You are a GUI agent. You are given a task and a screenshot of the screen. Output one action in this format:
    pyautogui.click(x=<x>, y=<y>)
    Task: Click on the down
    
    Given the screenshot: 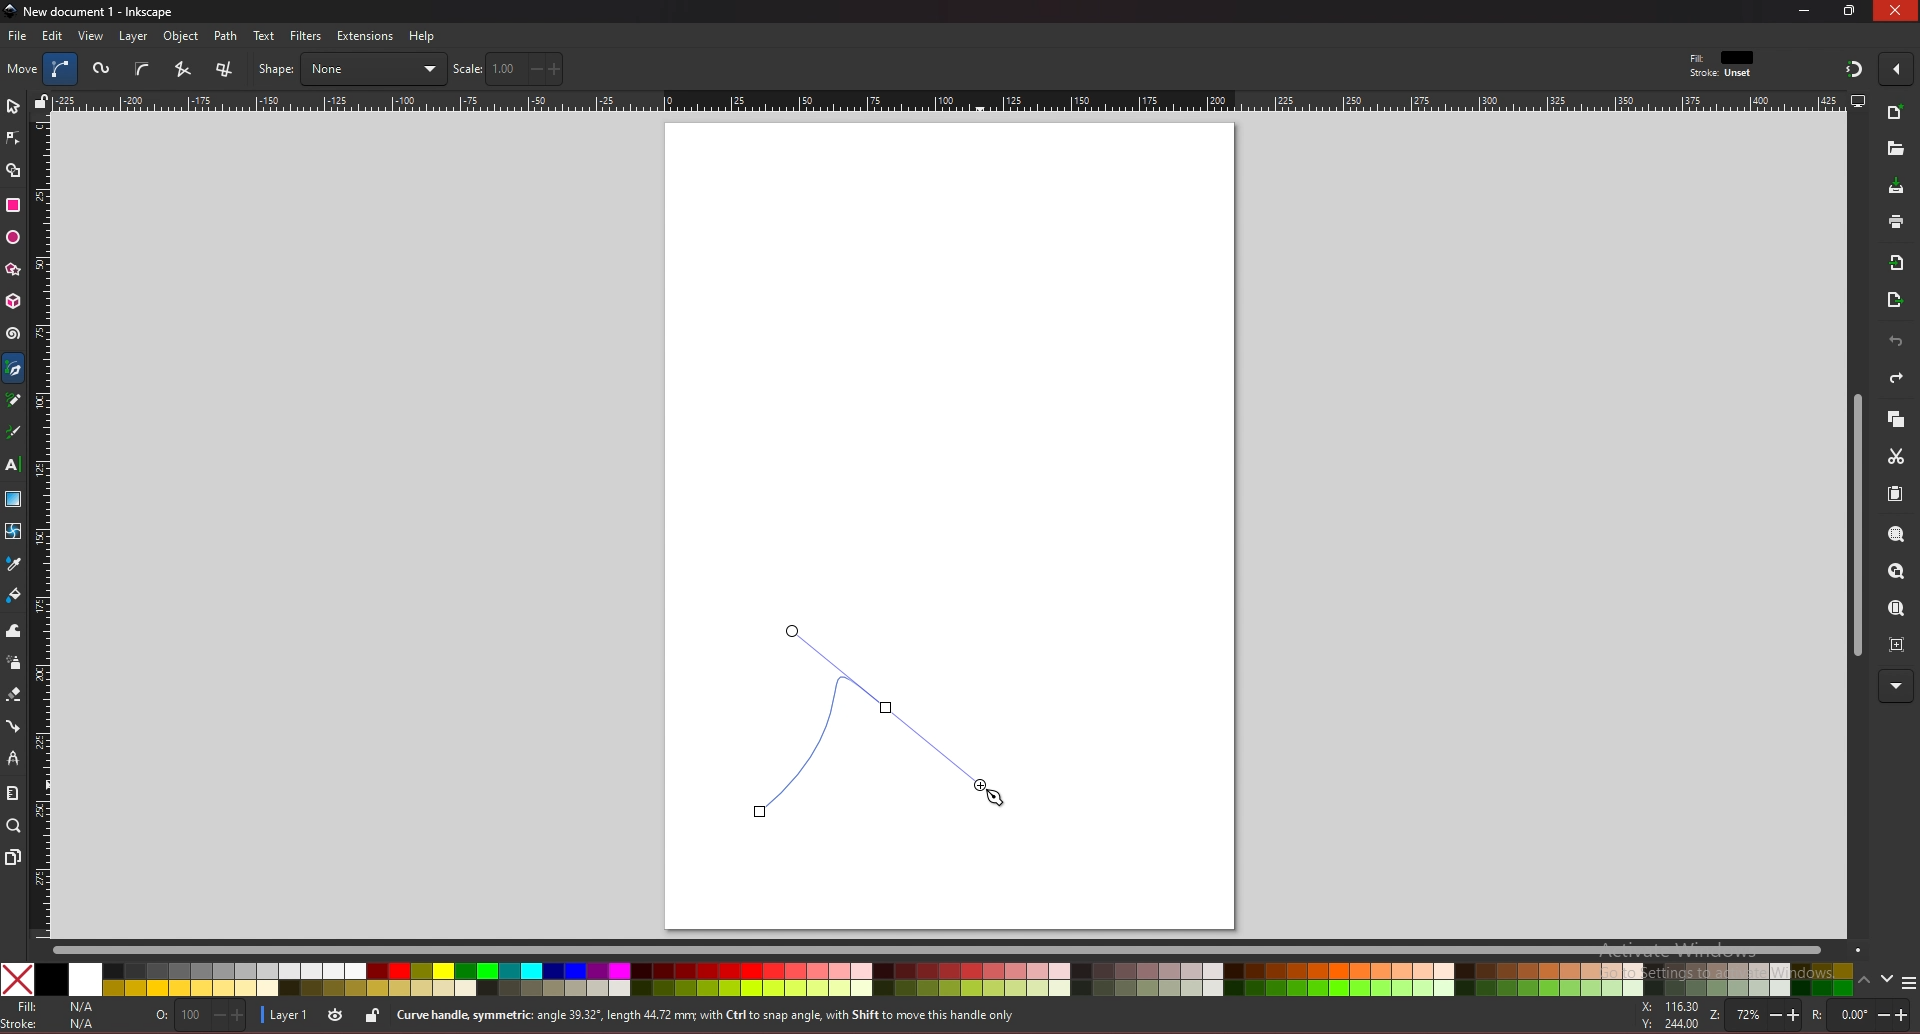 What is the action you would take?
    pyautogui.click(x=1888, y=979)
    